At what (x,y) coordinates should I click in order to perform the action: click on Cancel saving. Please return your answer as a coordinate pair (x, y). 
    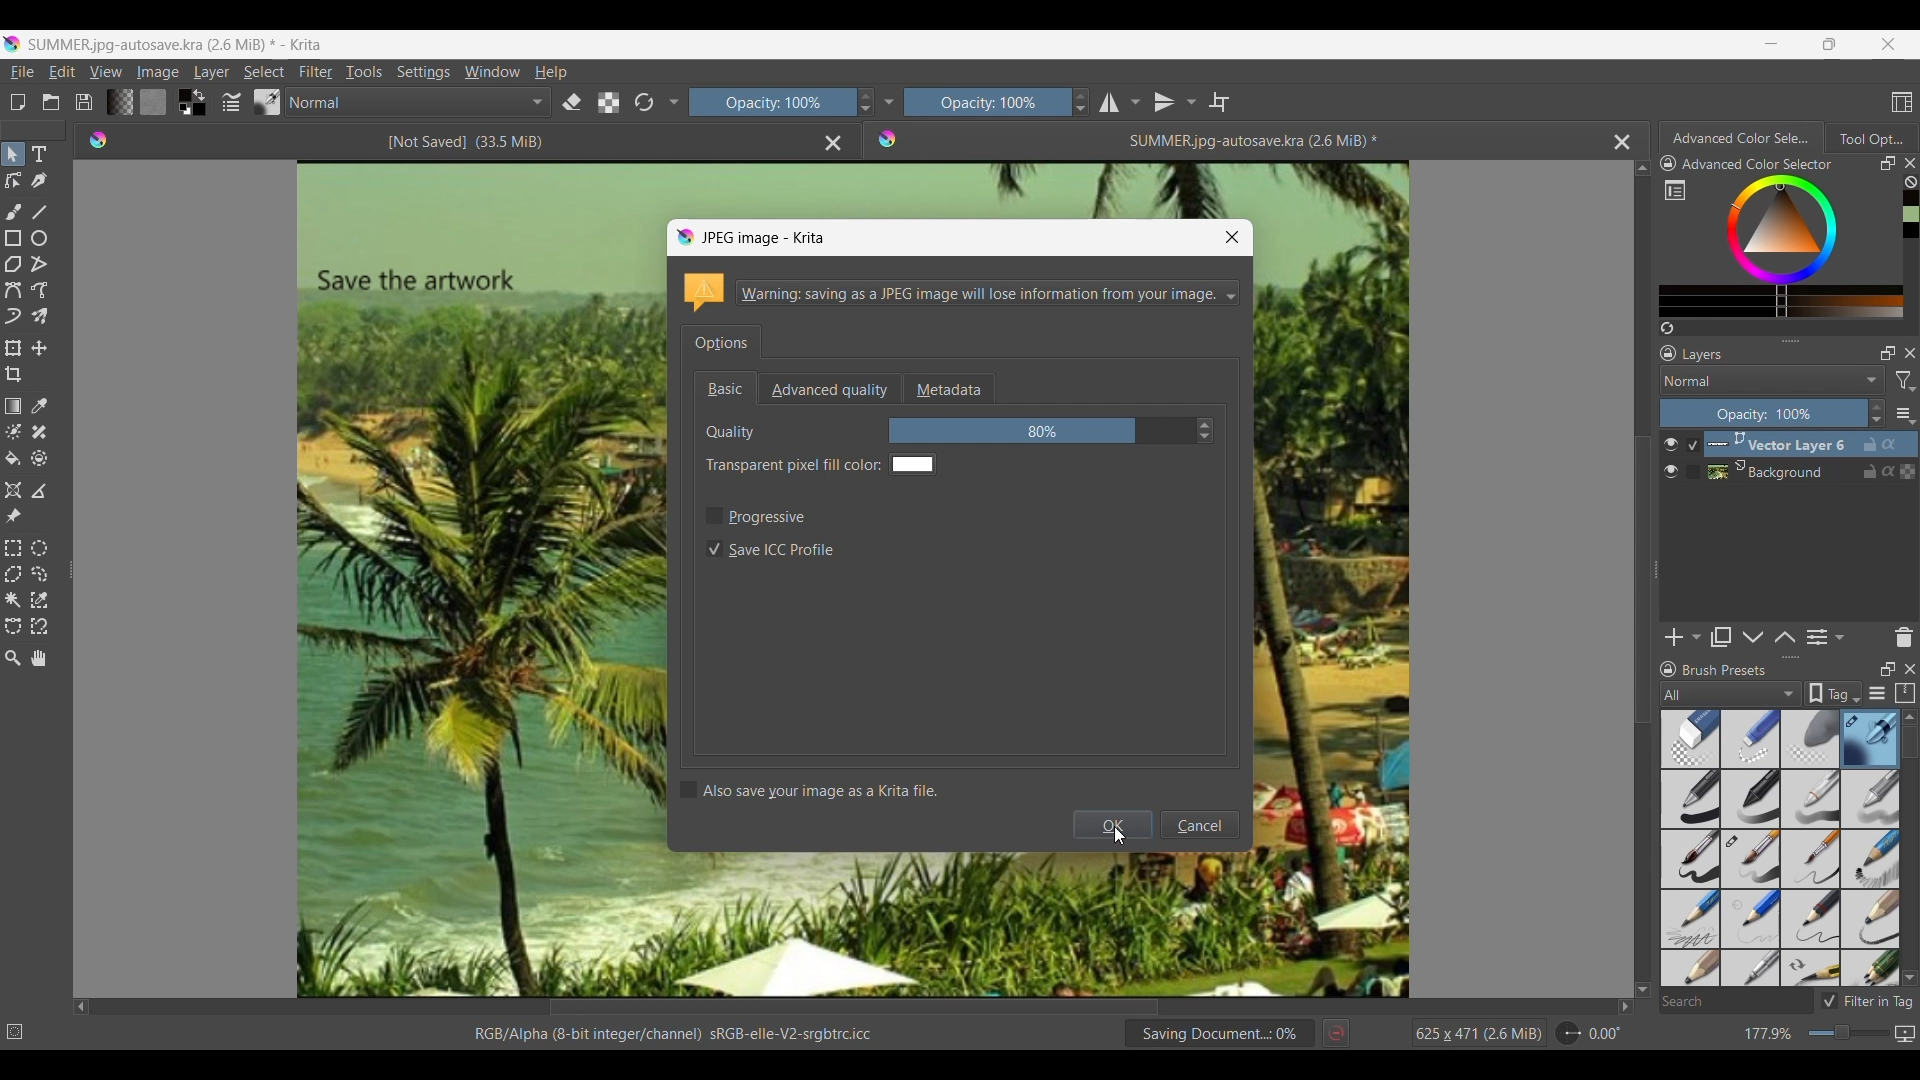
    Looking at the image, I should click on (1336, 1033).